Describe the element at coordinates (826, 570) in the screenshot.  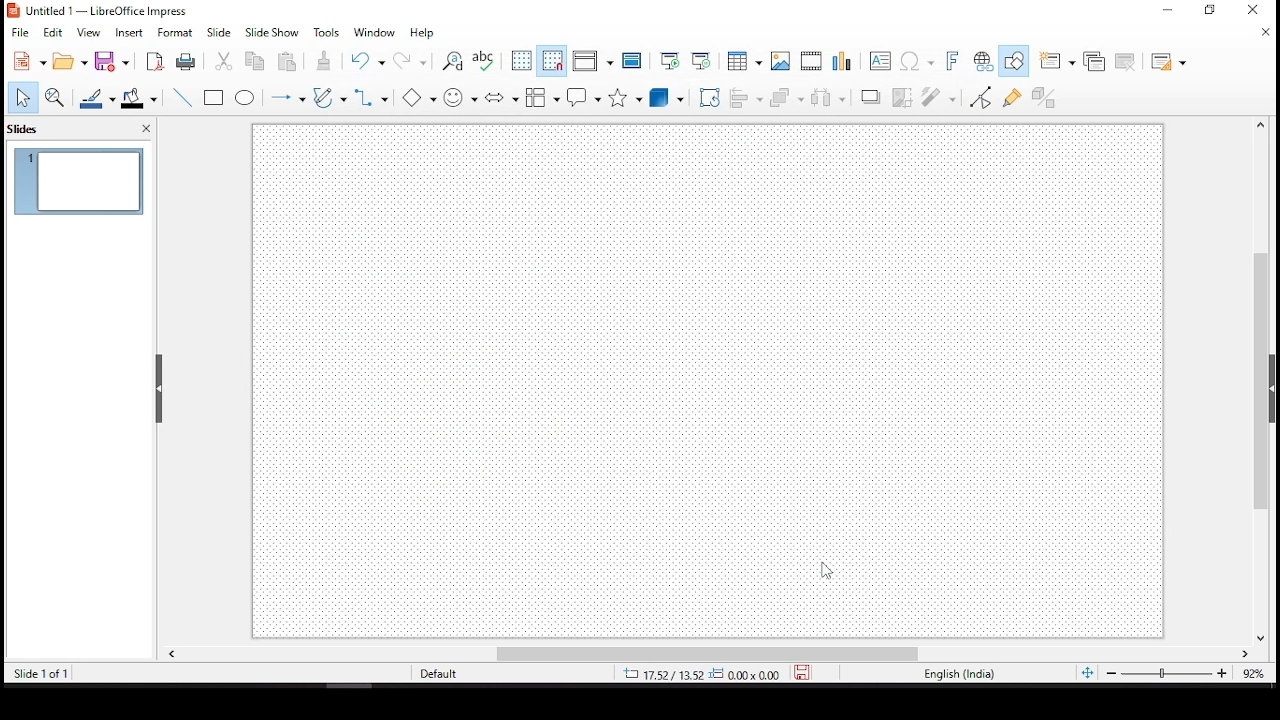
I see `cursor` at that location.